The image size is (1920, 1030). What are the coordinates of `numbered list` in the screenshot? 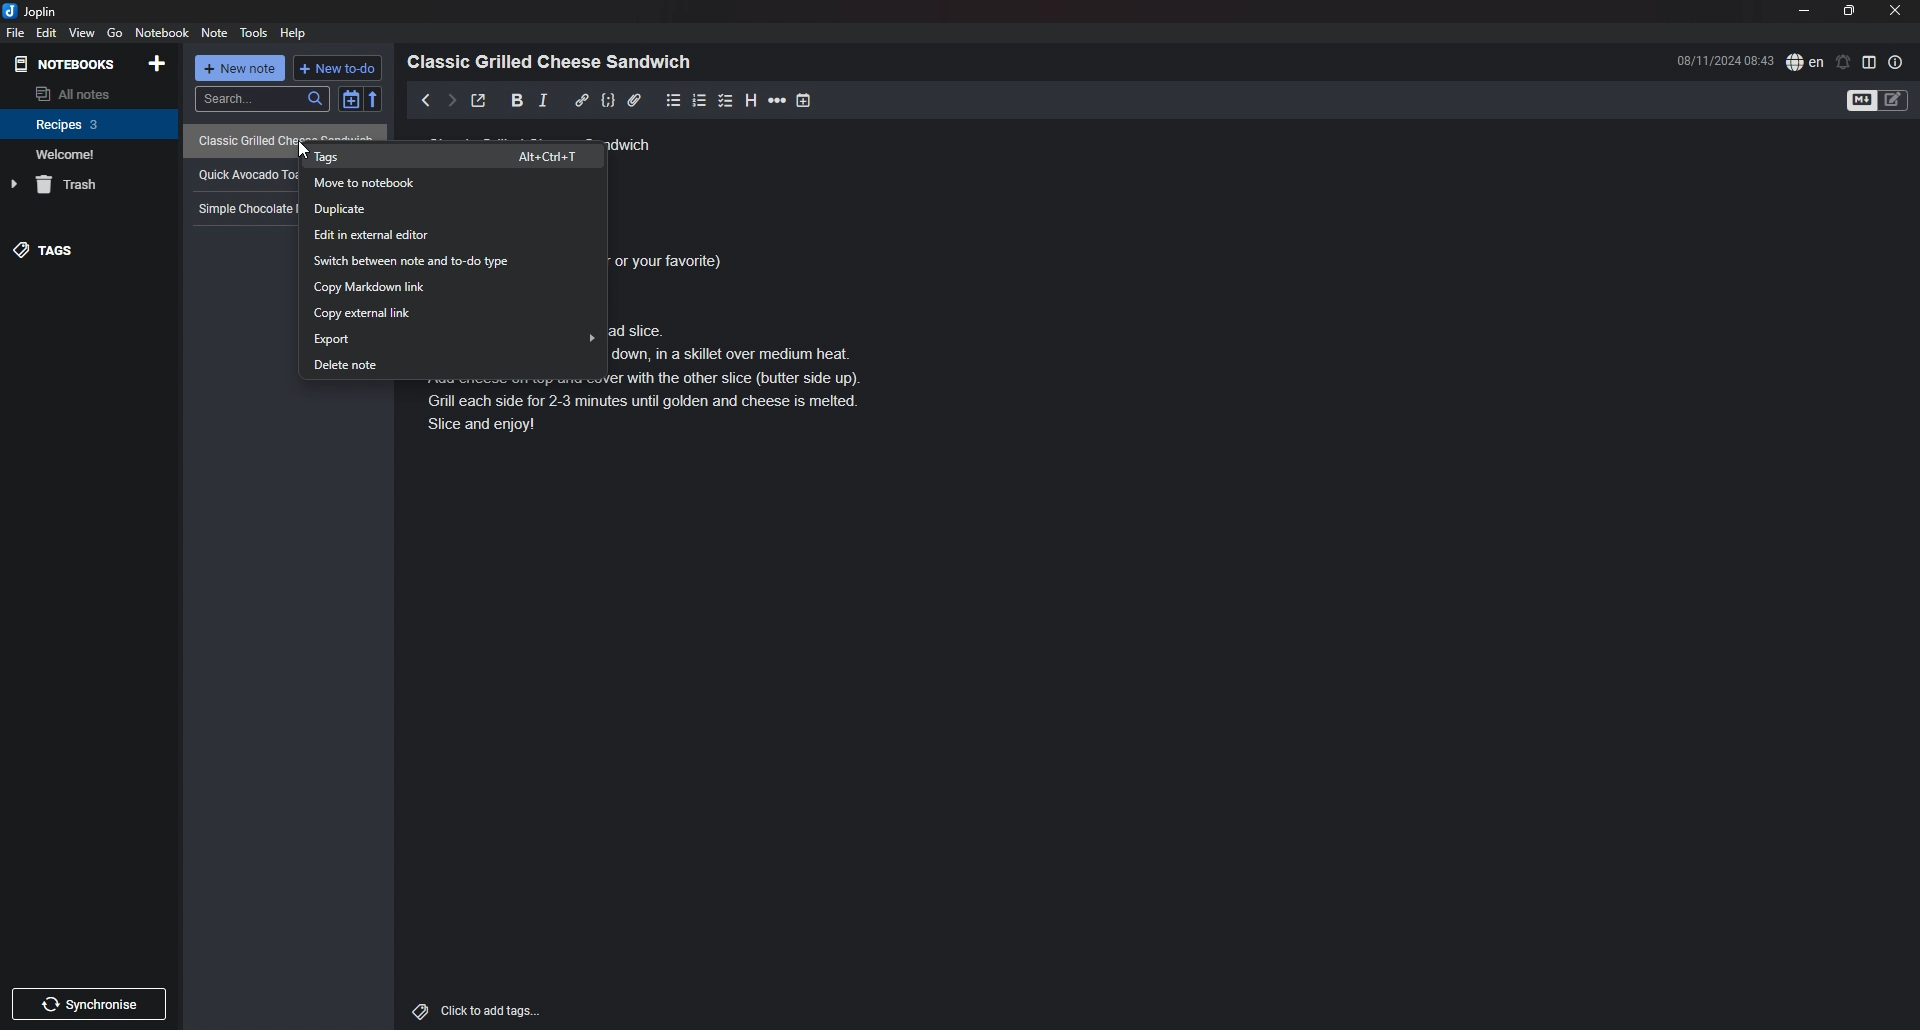 It's located at (701, 101).